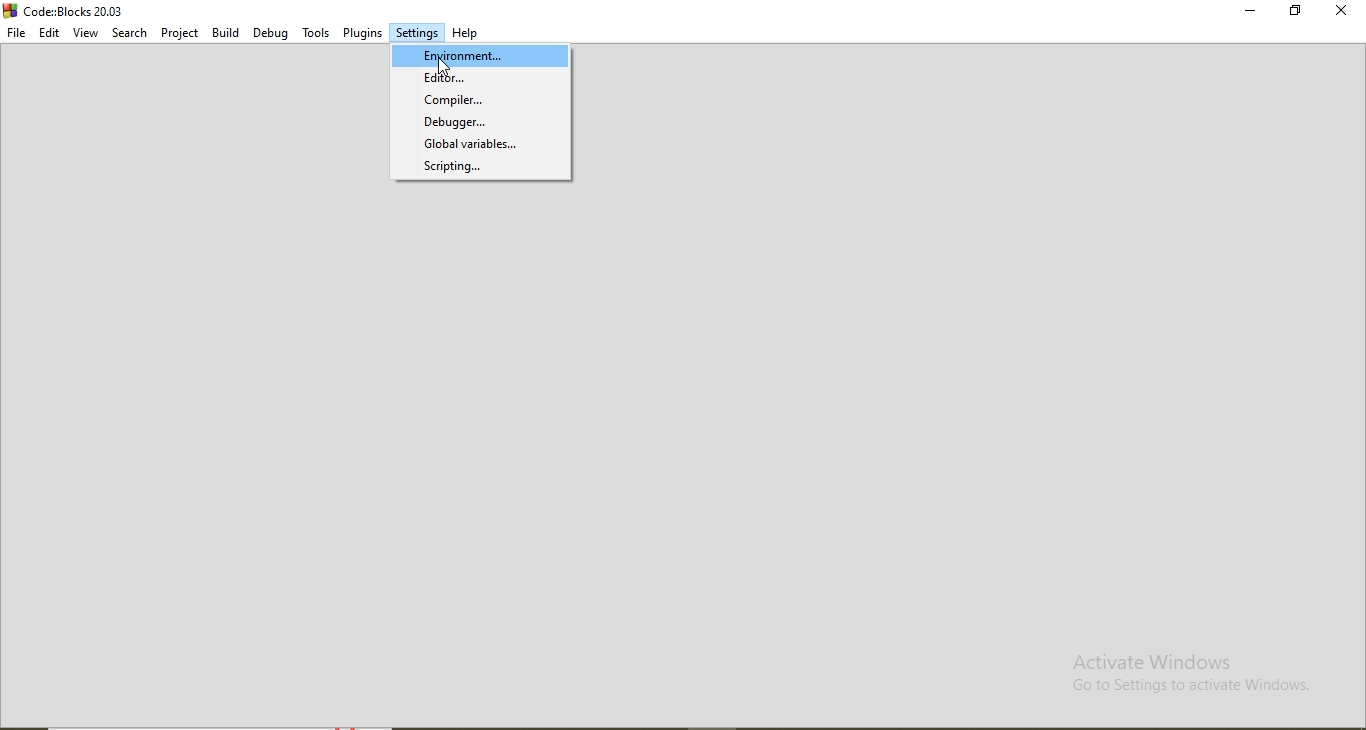 The image size is (1366, 730). What do you see at coordinates (482, 101) in the screenshot?
I see `Compiler` at bounding box center [482, 101].